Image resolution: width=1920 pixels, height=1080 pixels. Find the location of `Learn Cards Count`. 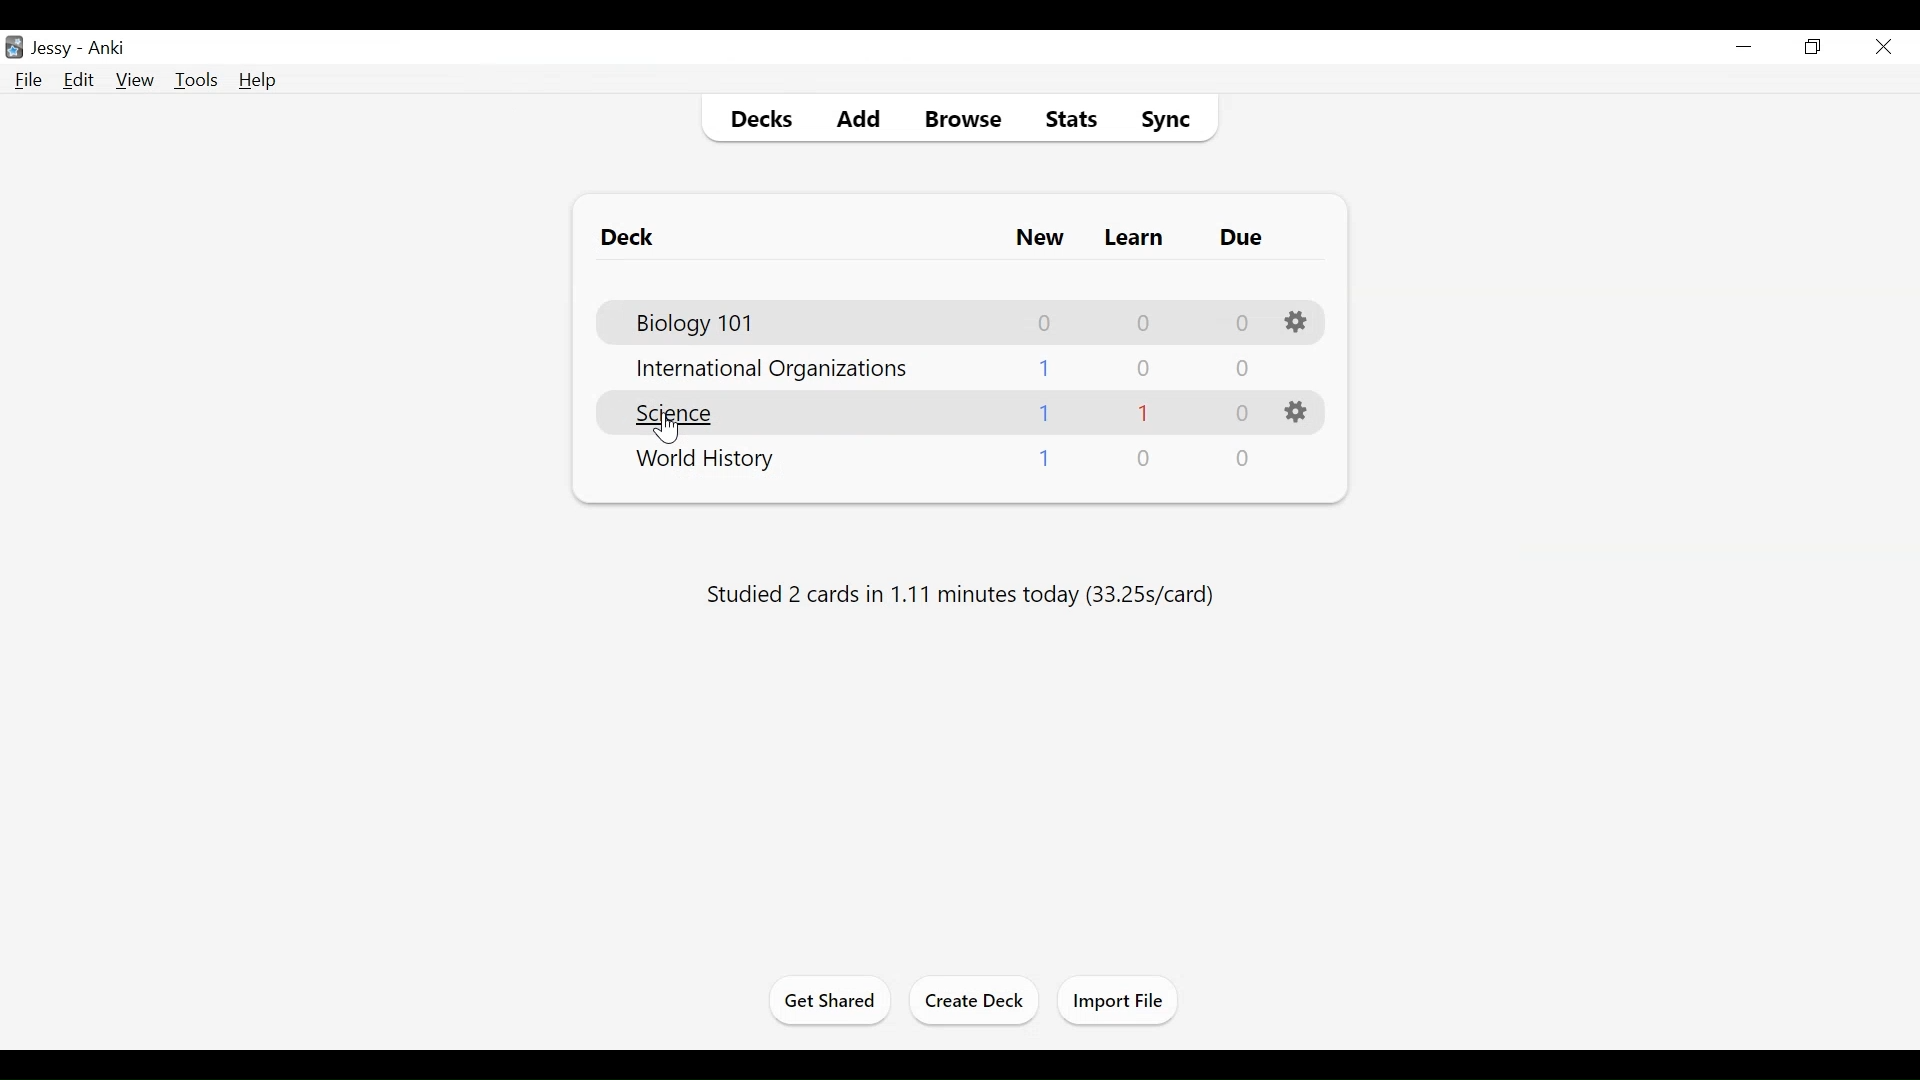

Learn Cards Count is located at coordinates (1145, 460).